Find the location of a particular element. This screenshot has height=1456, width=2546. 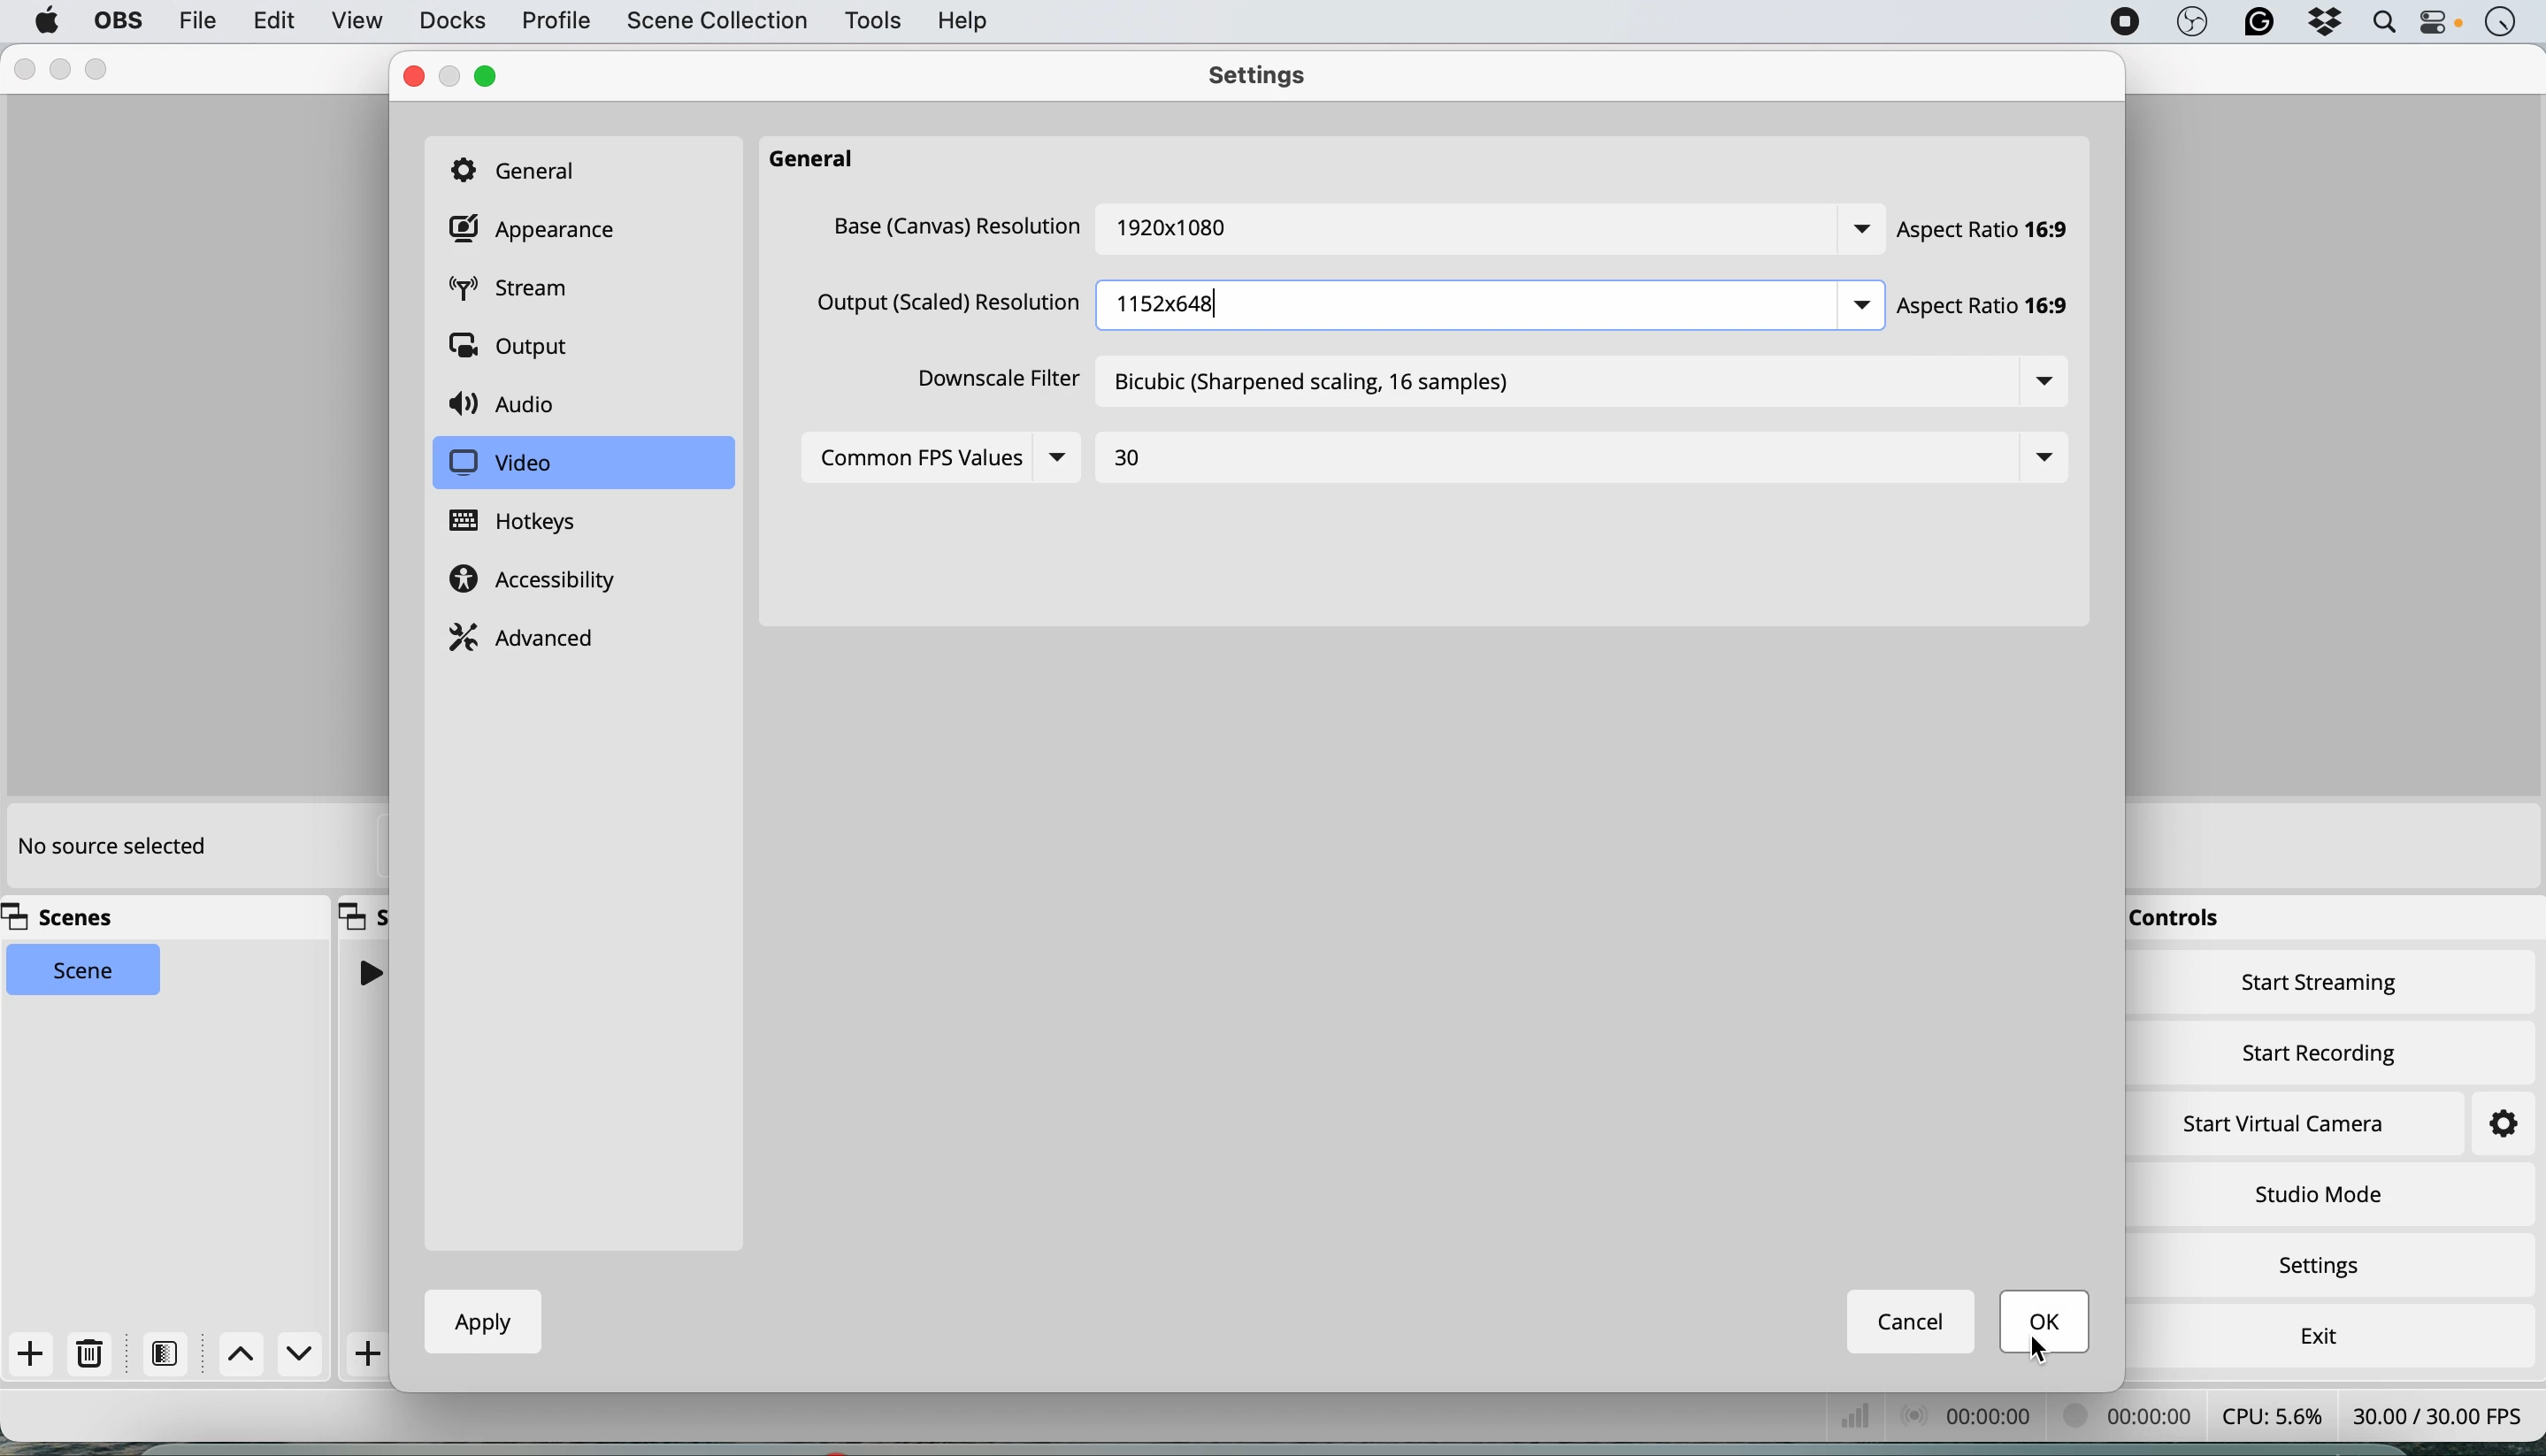

start streaming is located at coordinates (2321, 987).